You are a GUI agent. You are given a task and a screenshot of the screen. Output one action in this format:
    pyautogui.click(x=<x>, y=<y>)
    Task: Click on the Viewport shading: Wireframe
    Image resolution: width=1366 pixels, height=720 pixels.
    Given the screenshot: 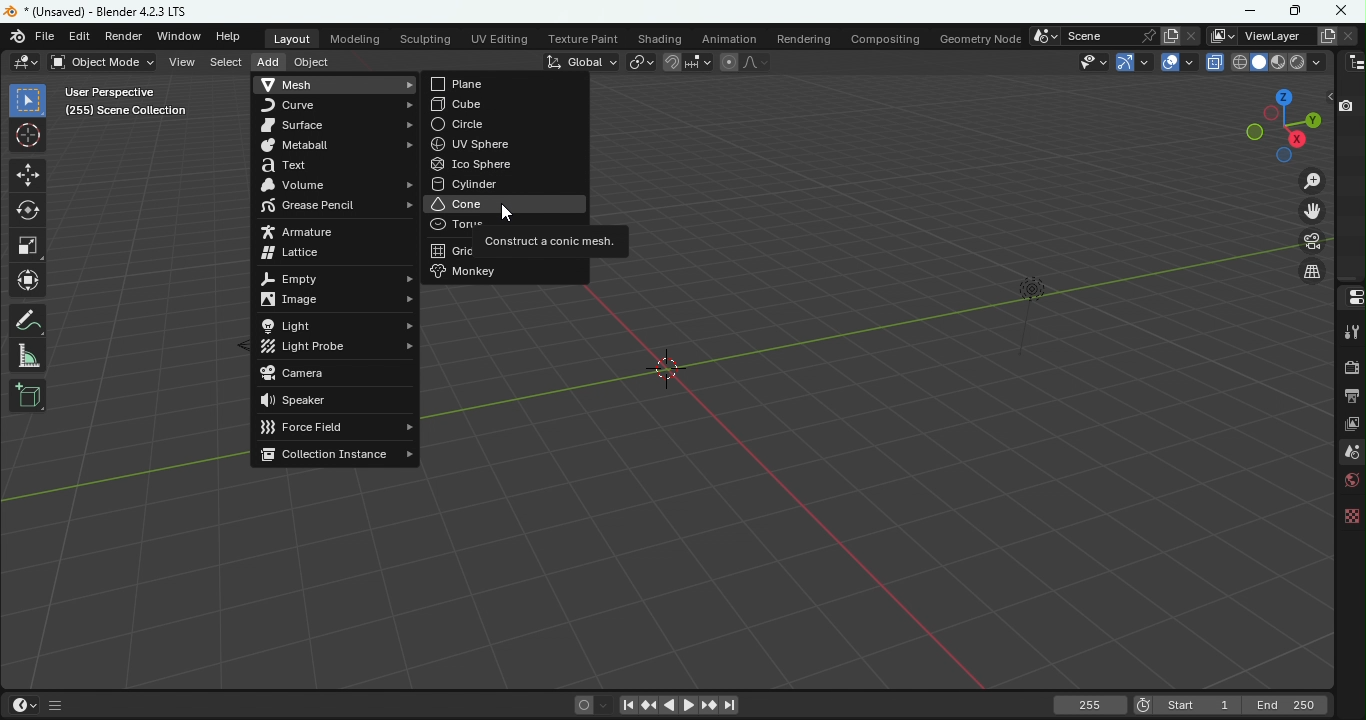 What is the action you would take?
    pyautogui.click(x=1239, y=61)
    